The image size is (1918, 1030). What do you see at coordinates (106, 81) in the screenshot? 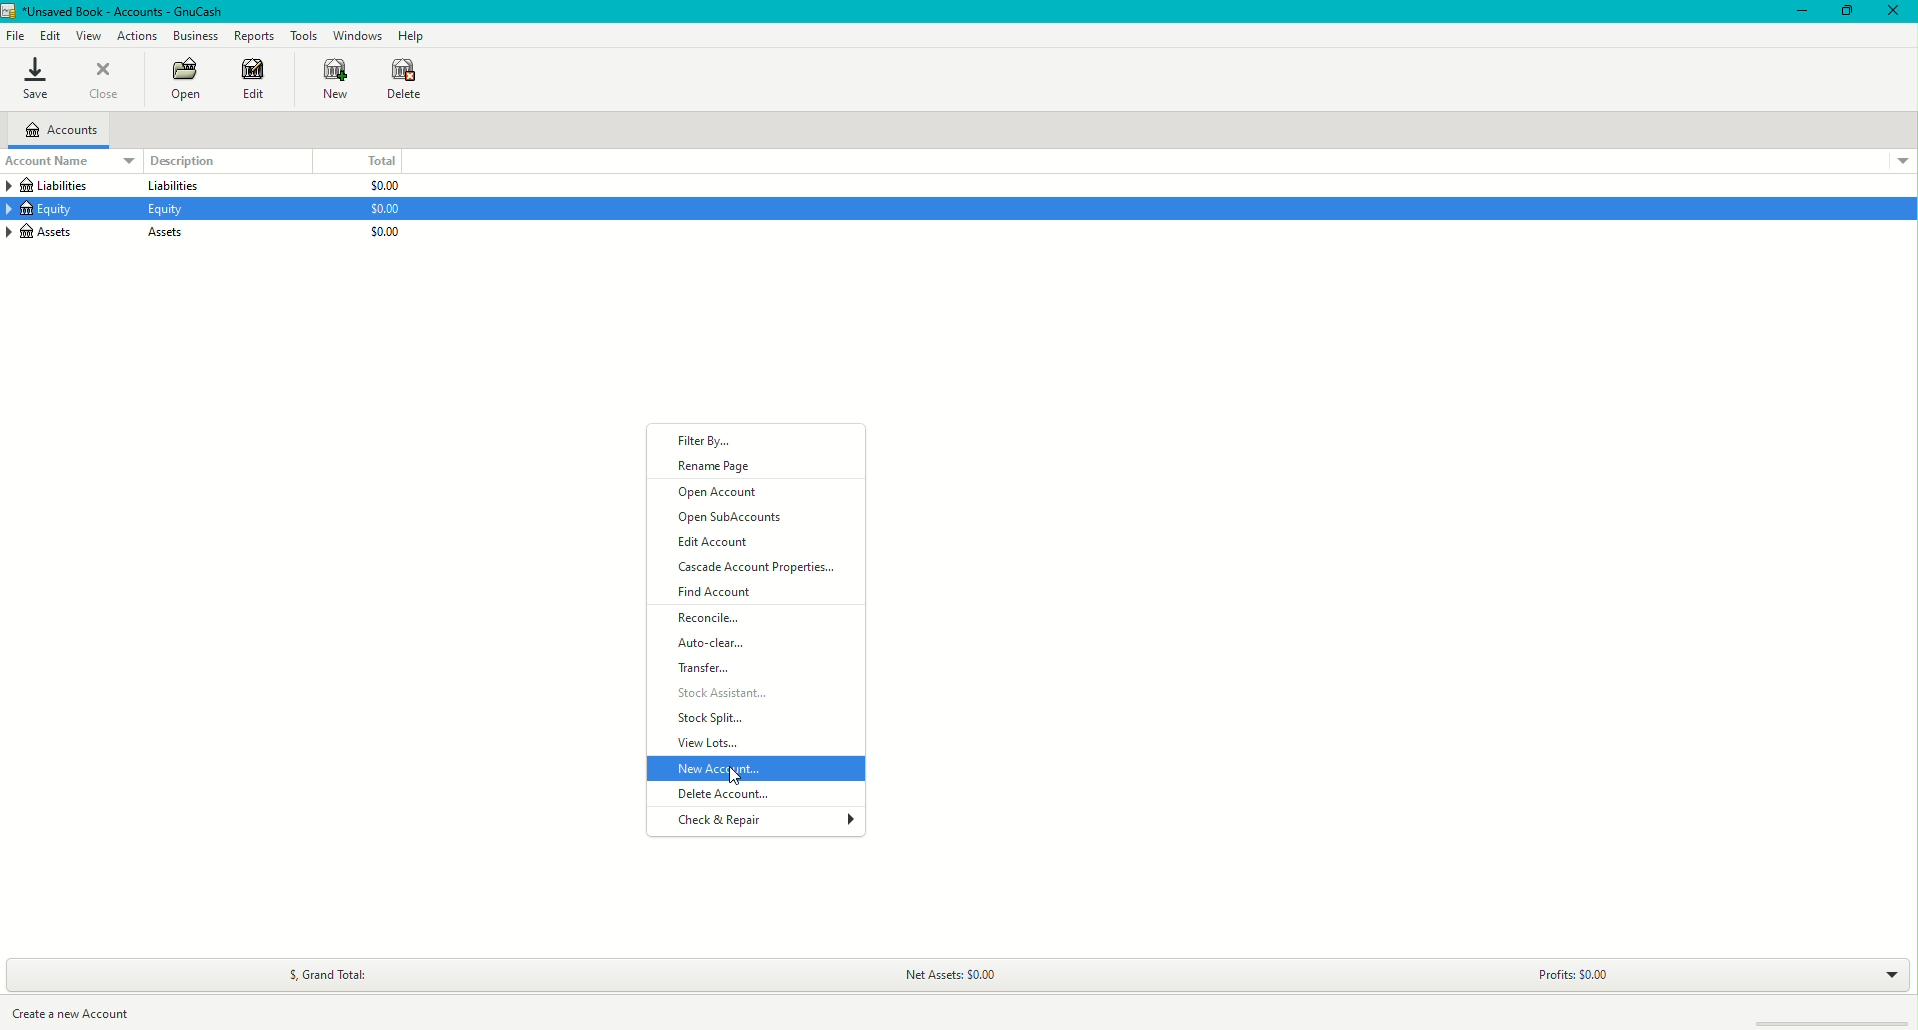
I see `Close` at bounding box center [106, 81].